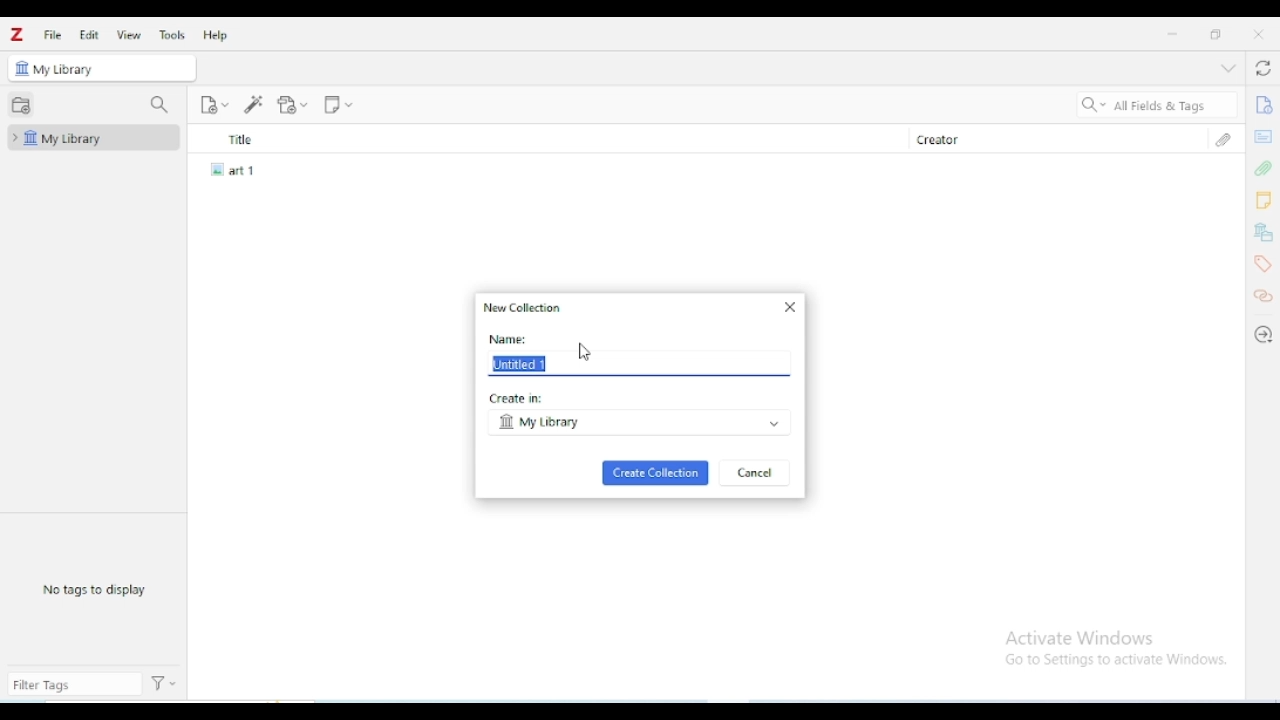  Describe the element at coordinates (17, 34) in the screenshot. I see `logo` at that location.